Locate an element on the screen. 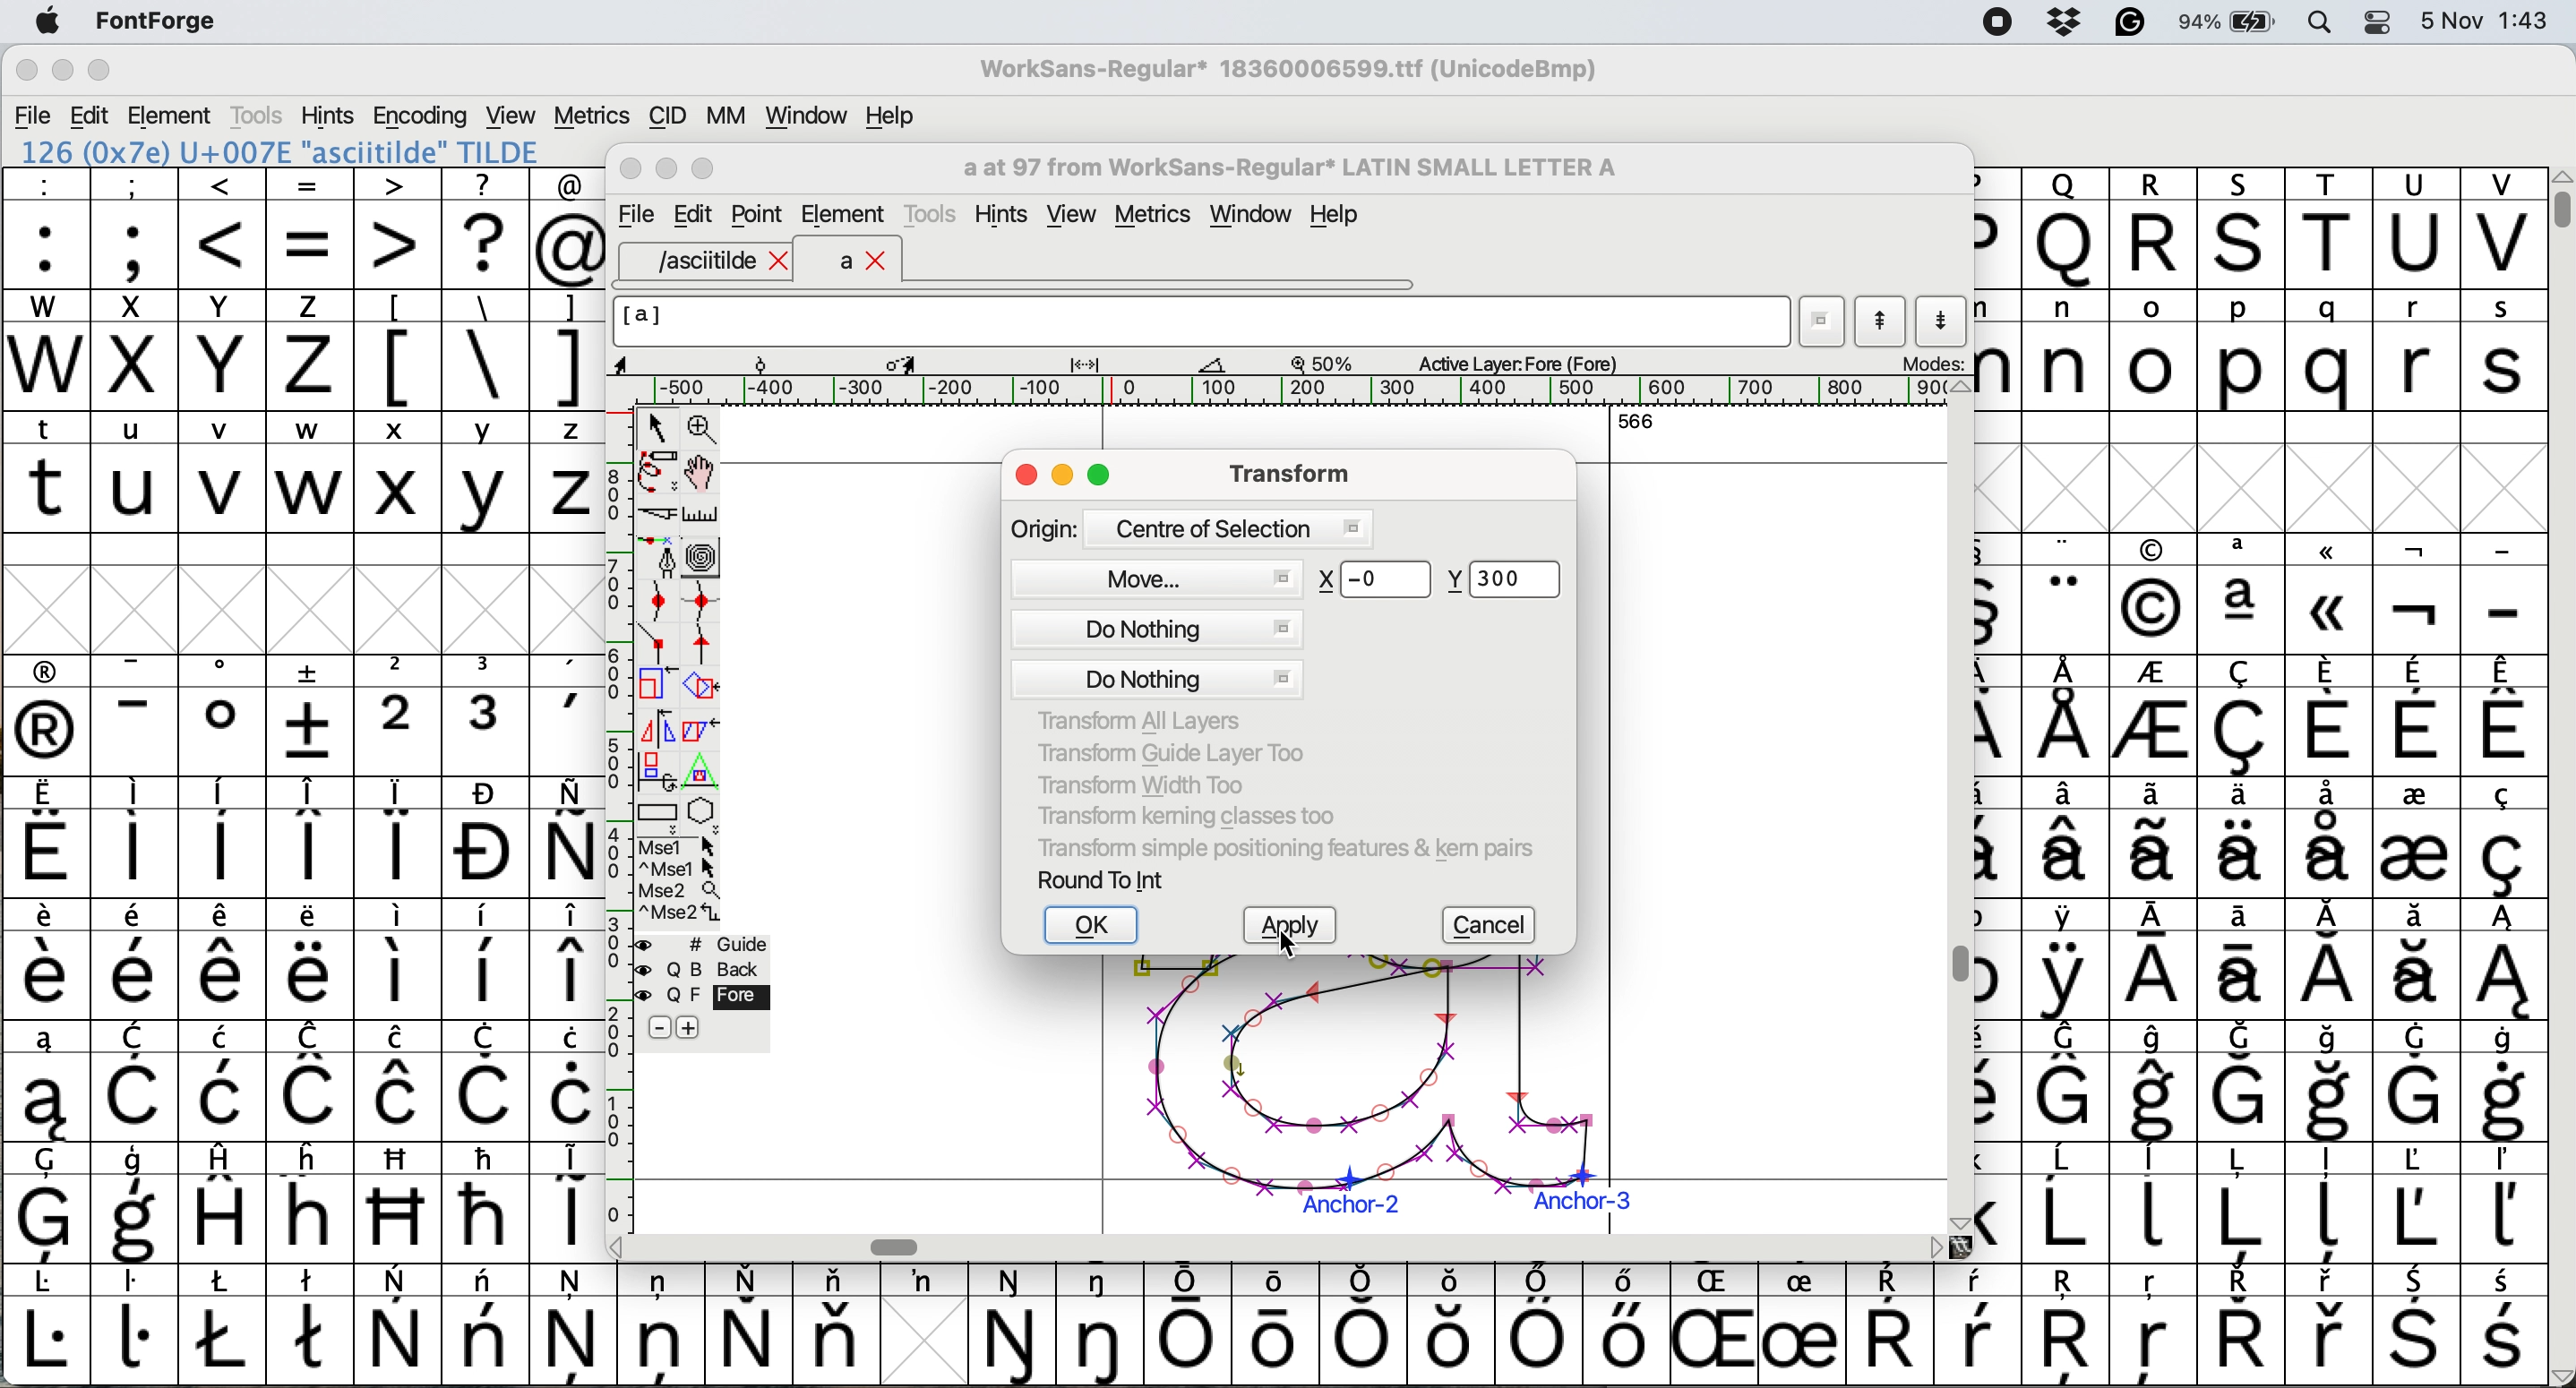 The image size is (2576, 1388). scroll button is located at coordinates (1957, 1221).